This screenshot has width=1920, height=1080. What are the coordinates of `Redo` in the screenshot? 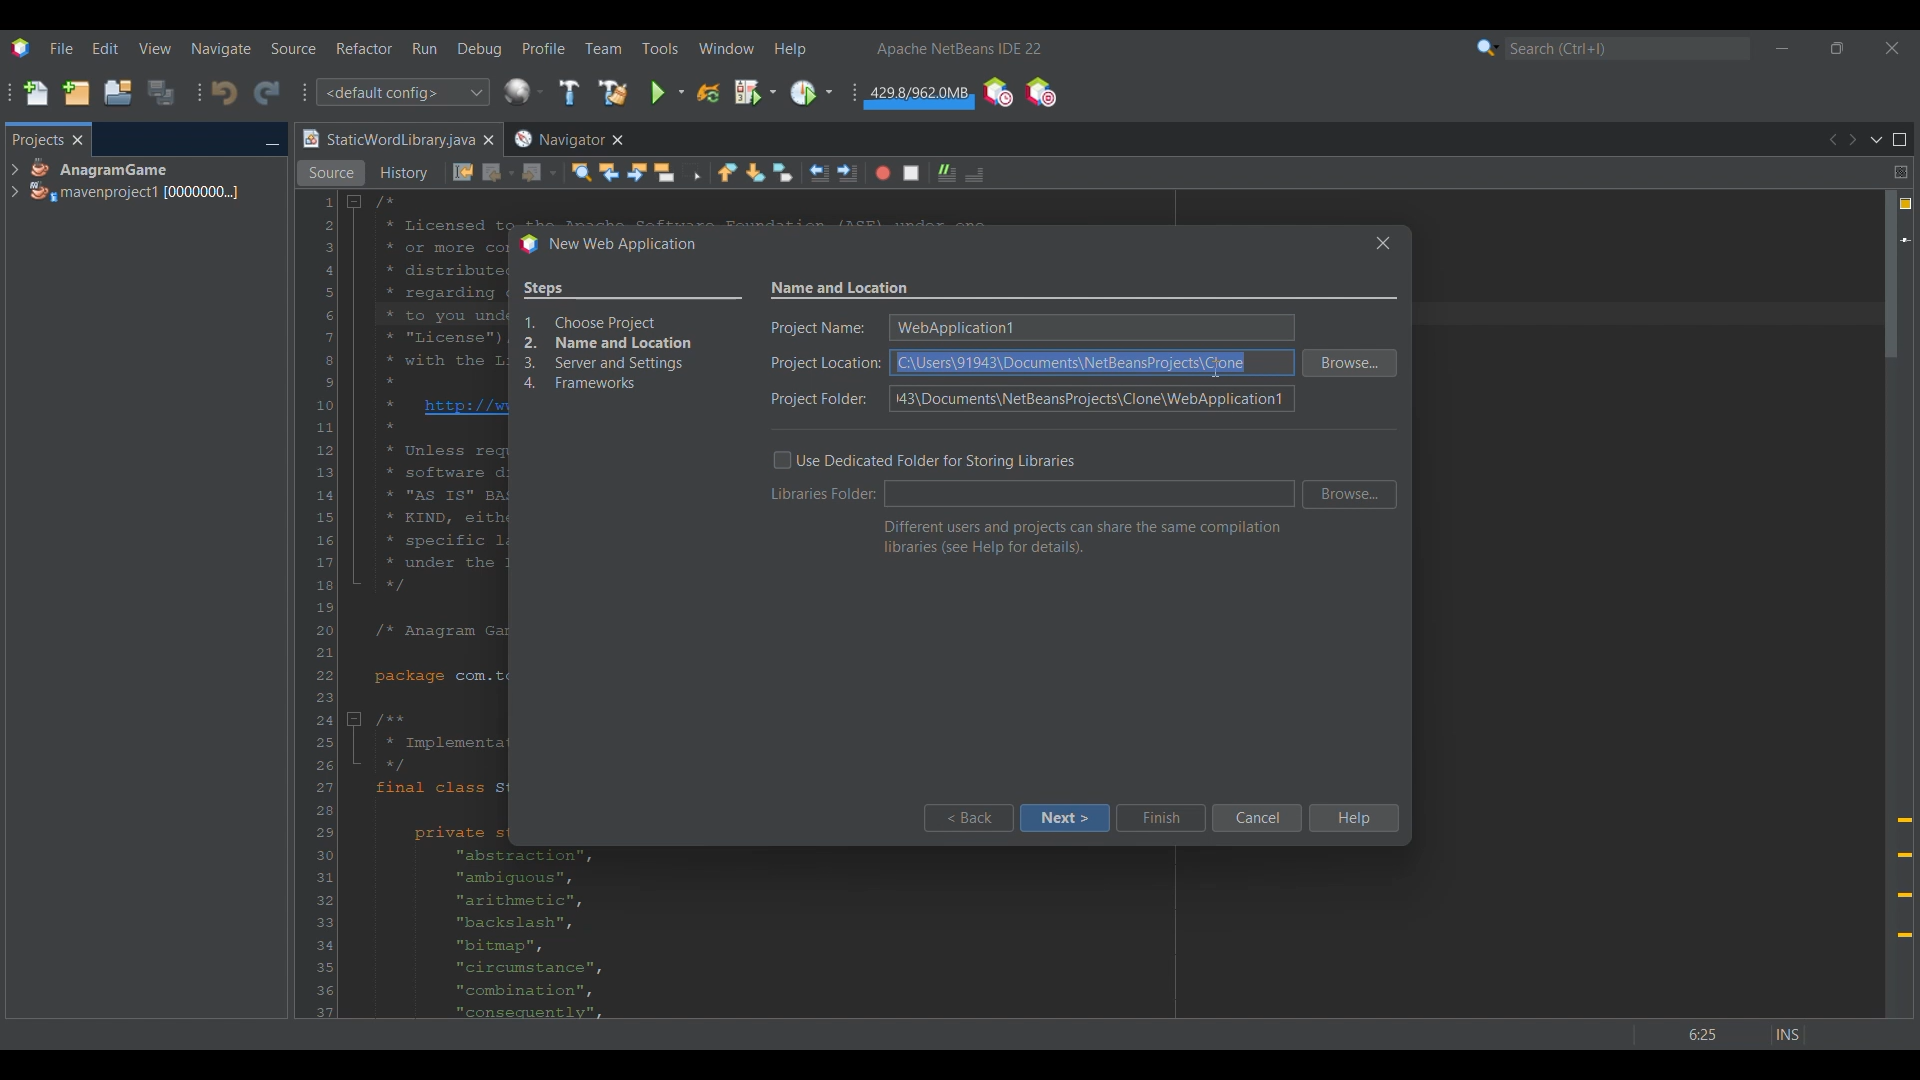 It's located at (267, 92).